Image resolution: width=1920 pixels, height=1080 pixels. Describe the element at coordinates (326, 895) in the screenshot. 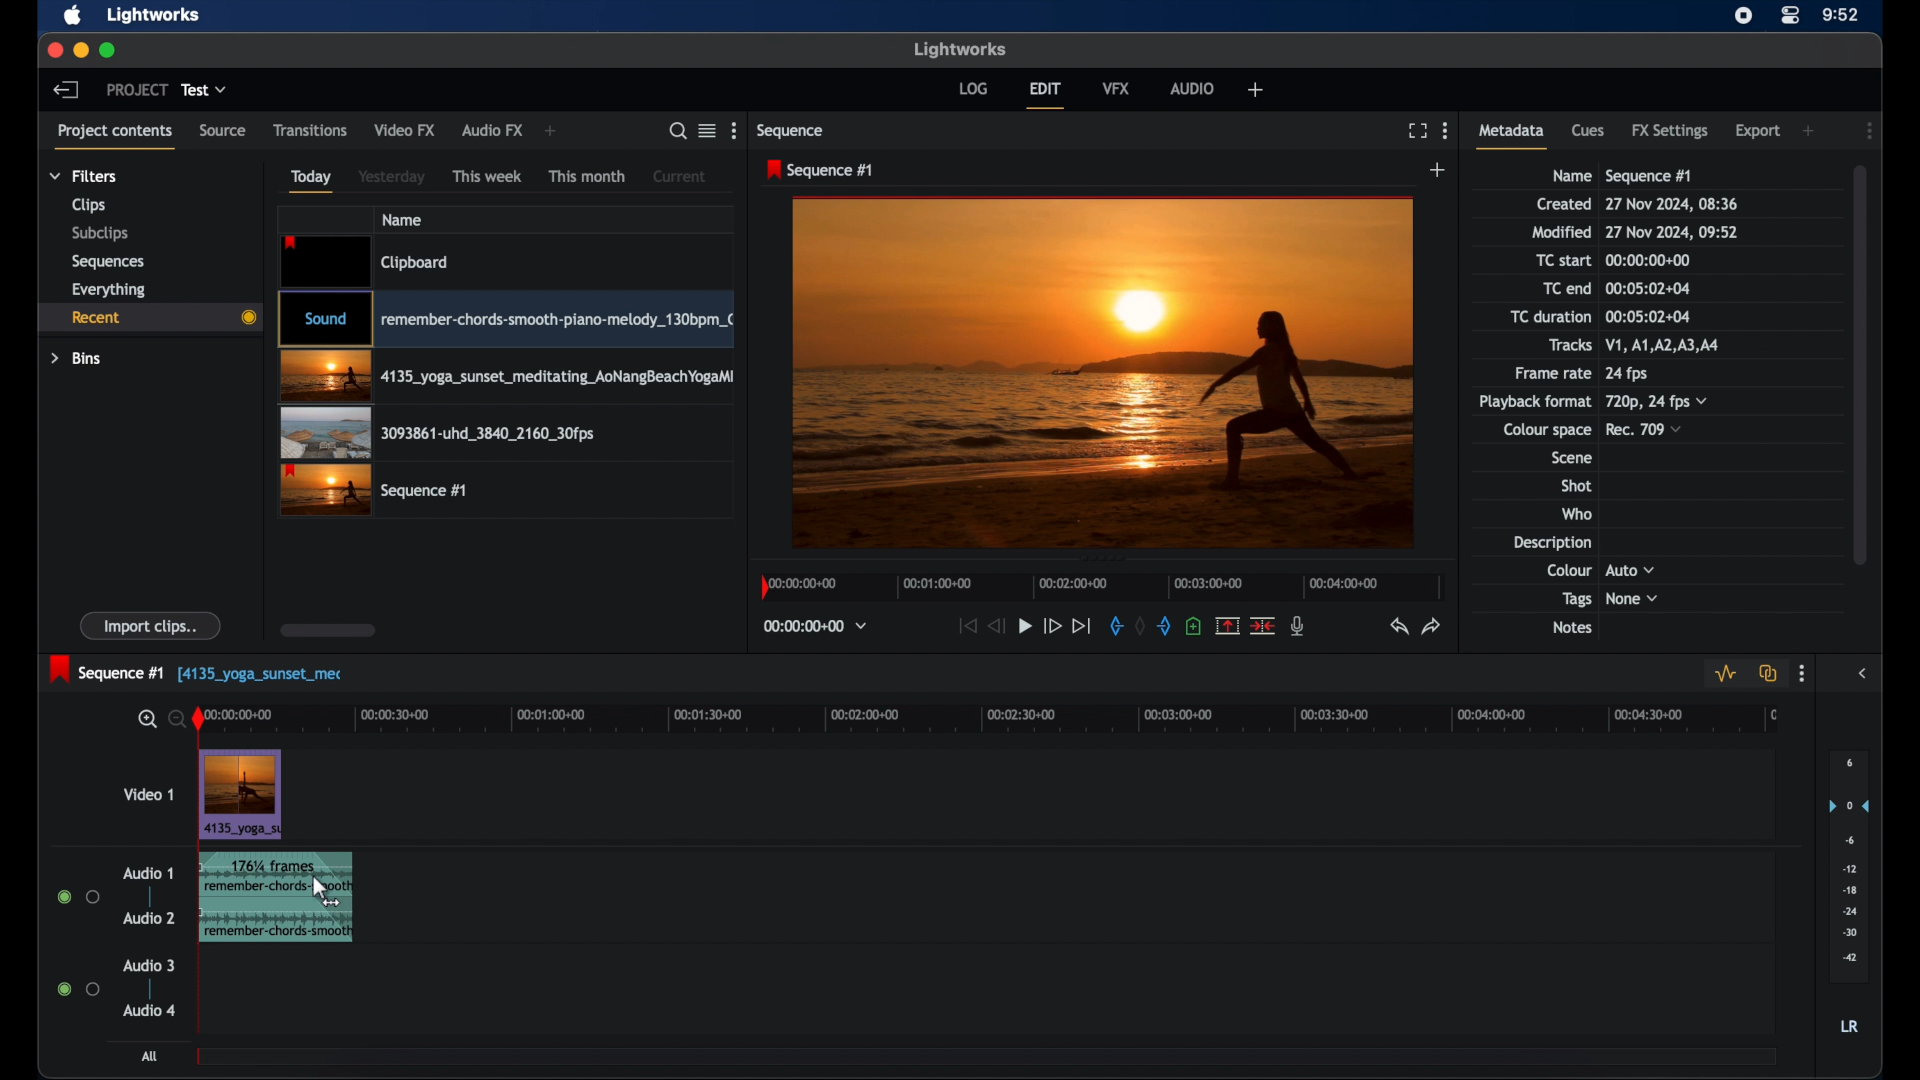

I see `cursor` at that location.